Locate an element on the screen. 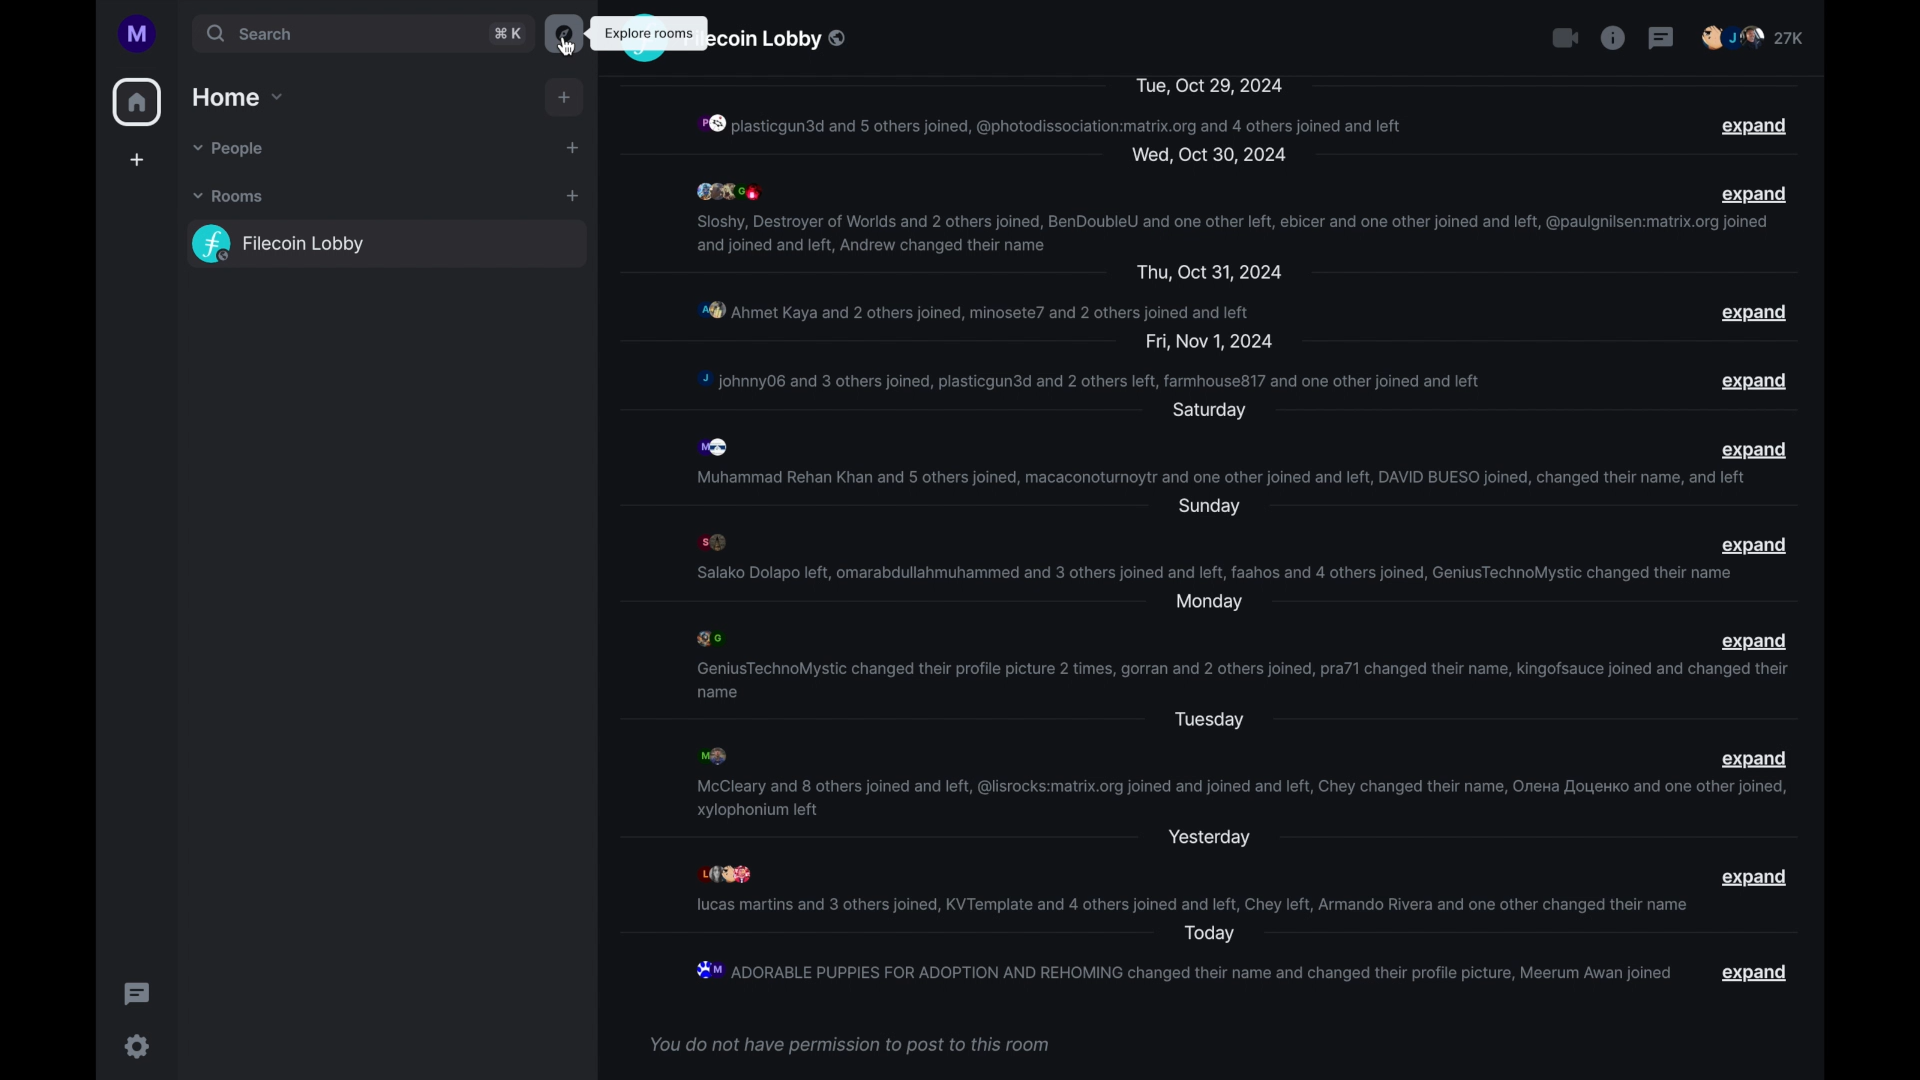 The image size is (1920, 1080). participants is located at coordinates (728, 191).